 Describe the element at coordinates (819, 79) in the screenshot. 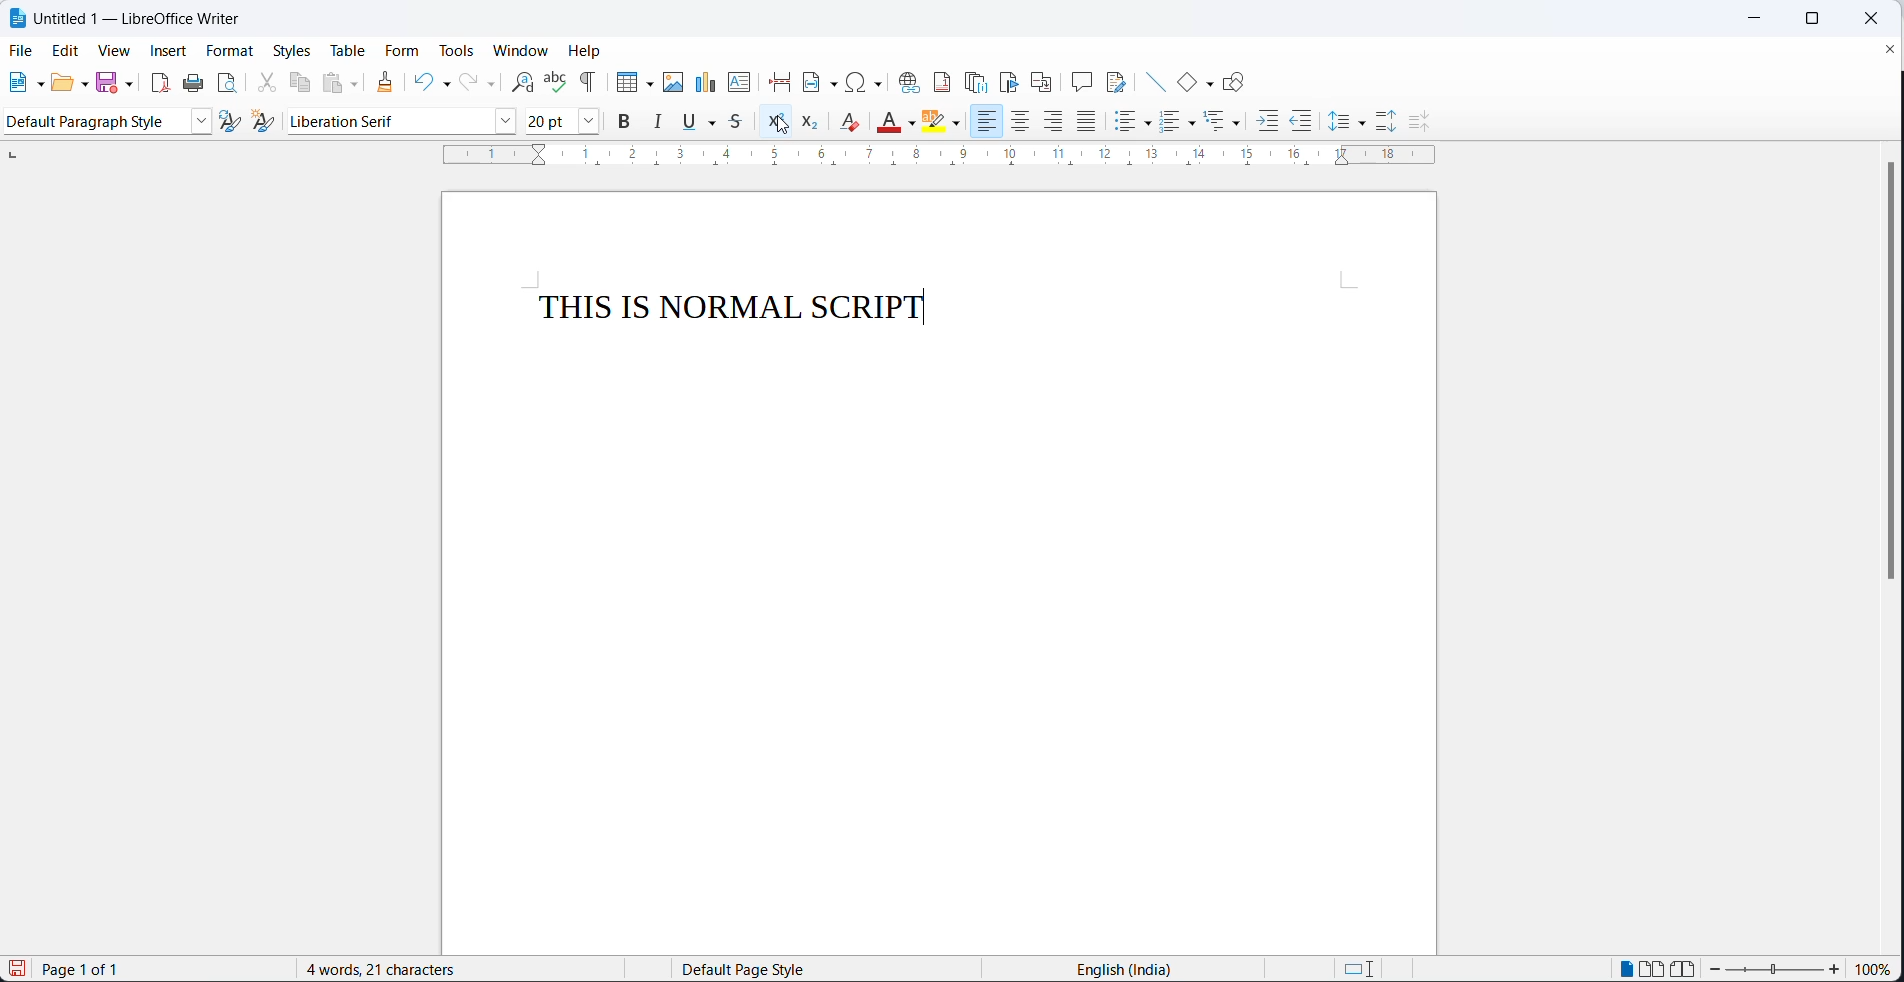

I see `insert fields` at that location.